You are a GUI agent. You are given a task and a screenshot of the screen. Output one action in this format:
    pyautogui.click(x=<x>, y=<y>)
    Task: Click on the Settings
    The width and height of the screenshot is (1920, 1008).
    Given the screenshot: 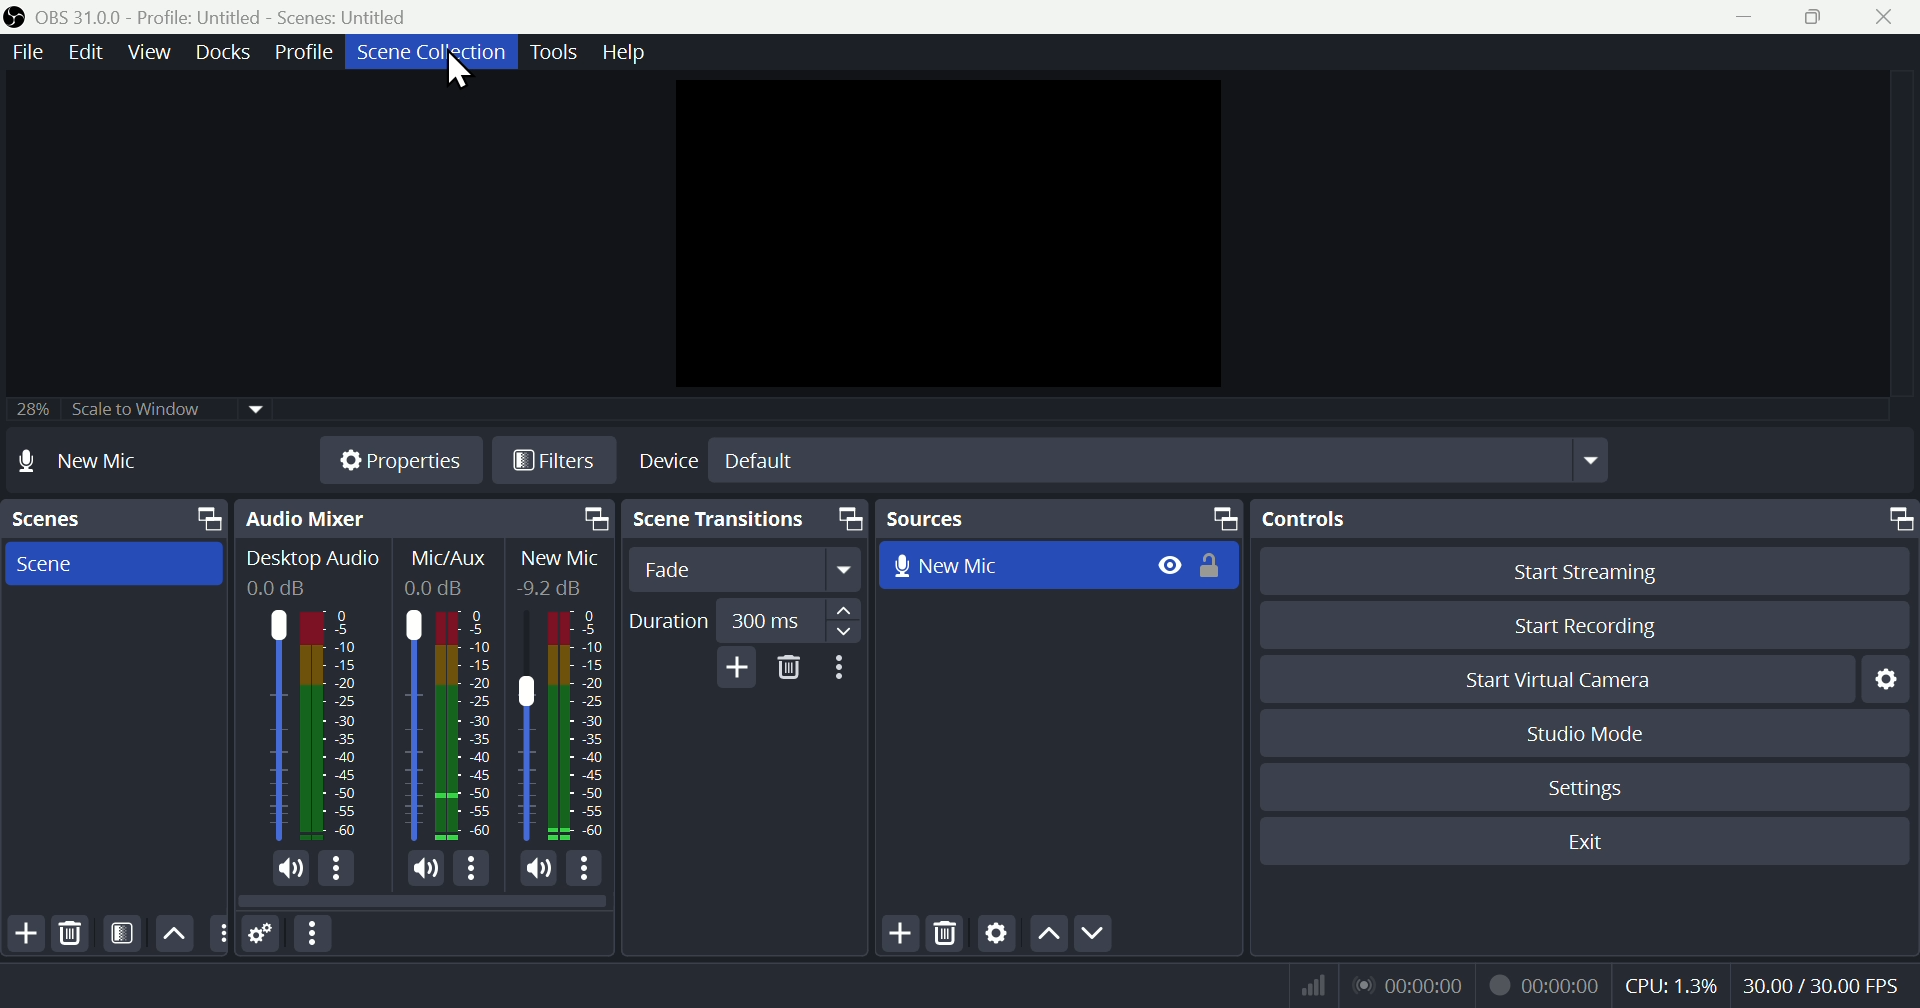 What is the action you would take?
    pyautogui.click(x=267, y=932)
    